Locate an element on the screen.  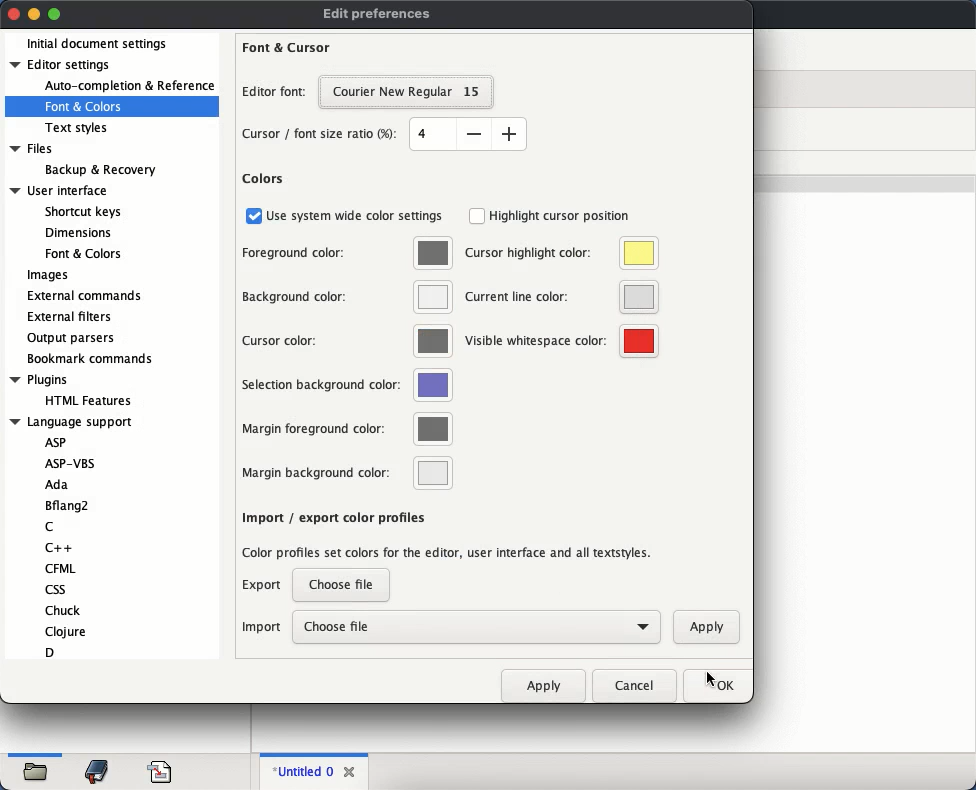
colors is located at coordinates (263, 179).